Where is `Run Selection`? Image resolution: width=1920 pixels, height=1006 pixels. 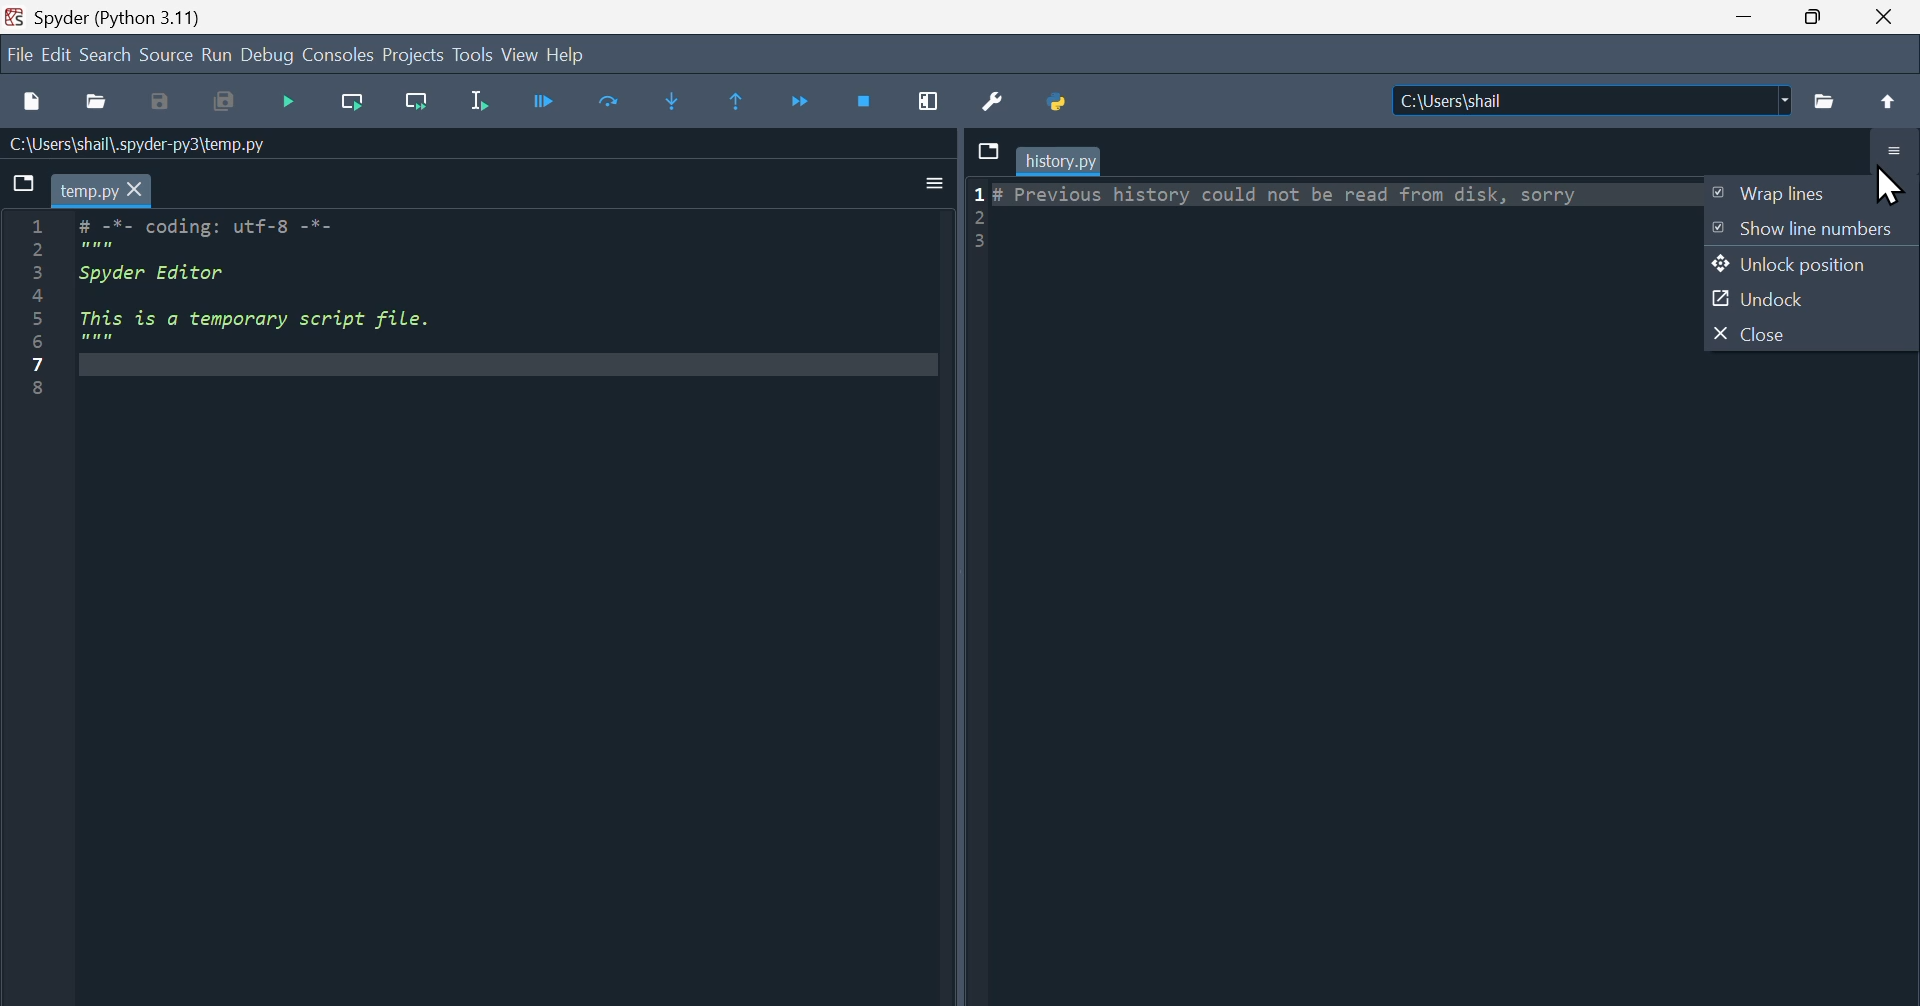
Run Selection is located at coordinates (489, 102).